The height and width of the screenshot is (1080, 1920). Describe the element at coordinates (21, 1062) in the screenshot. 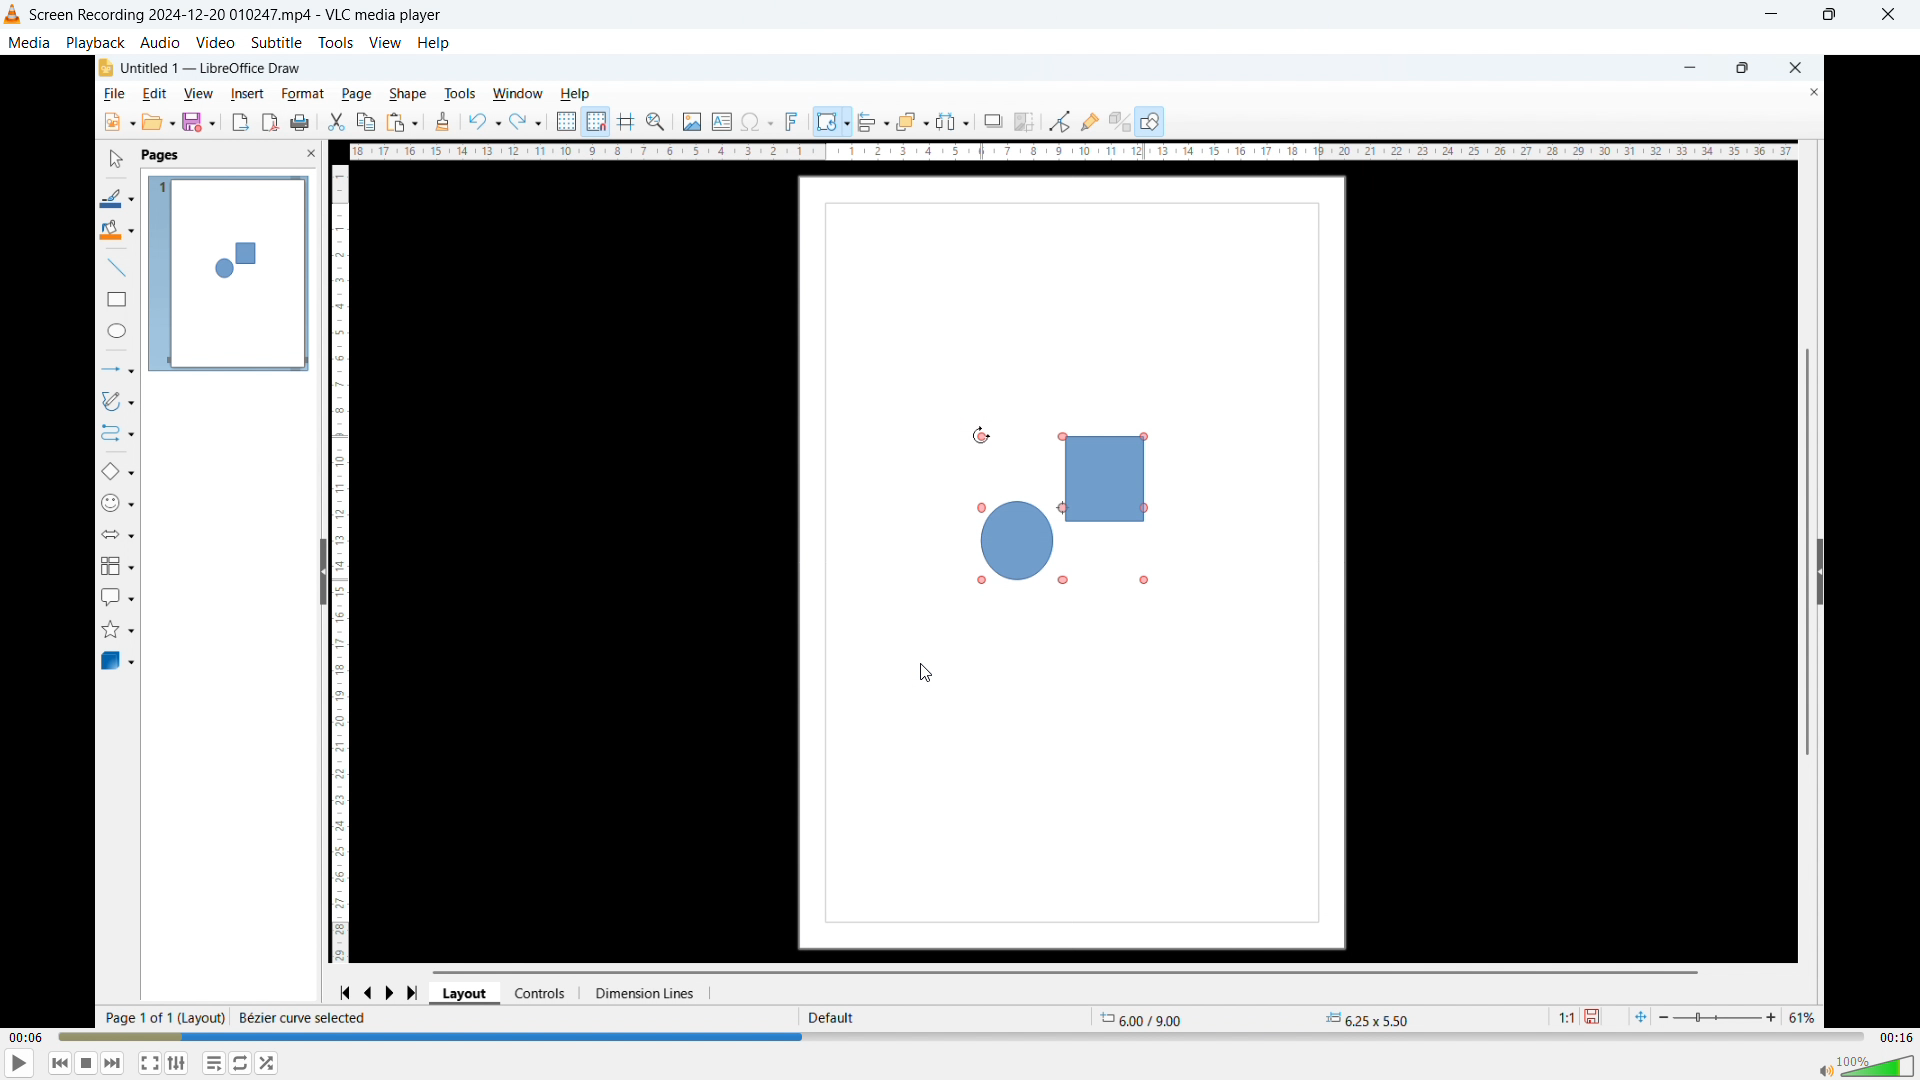

I see `play ` at that location.